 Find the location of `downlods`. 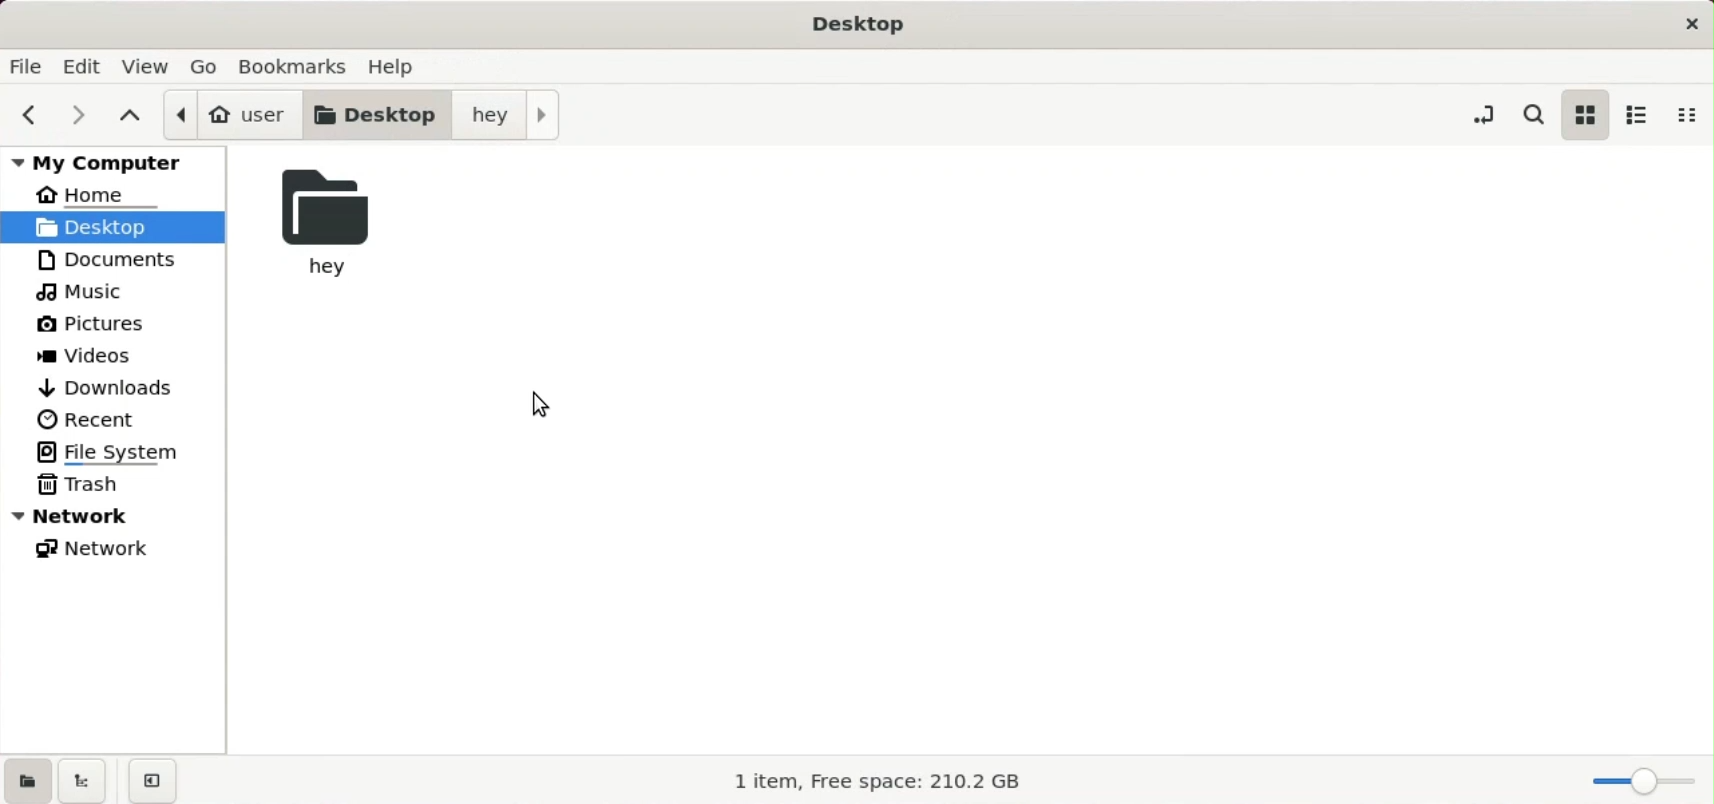

downlods is located at coordinates (117, 387).